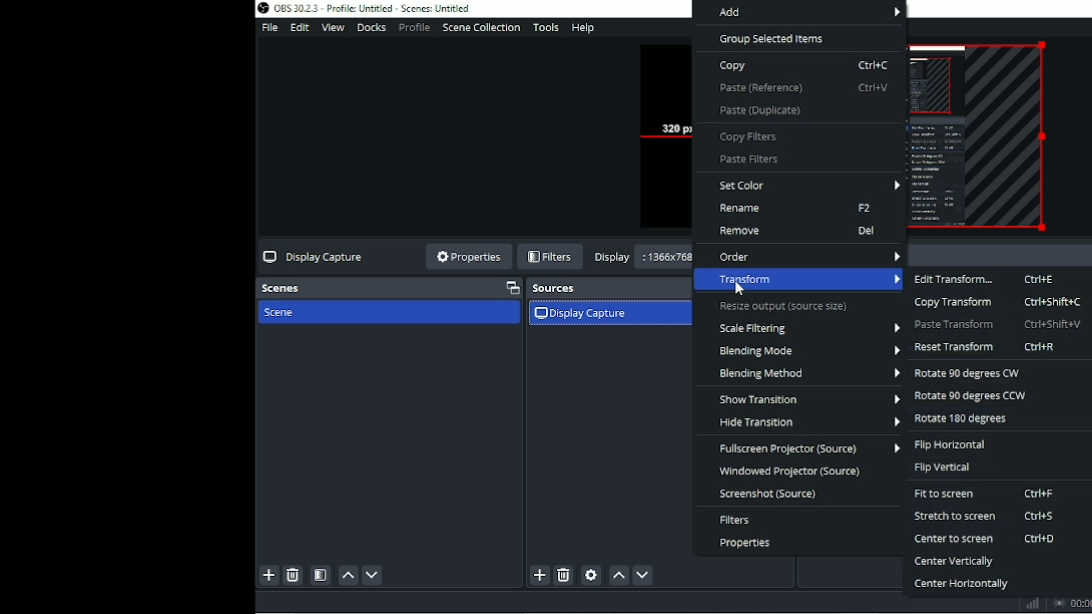 The image size is (1092, 614). I want to click on Copy transform, so click(998, 302).